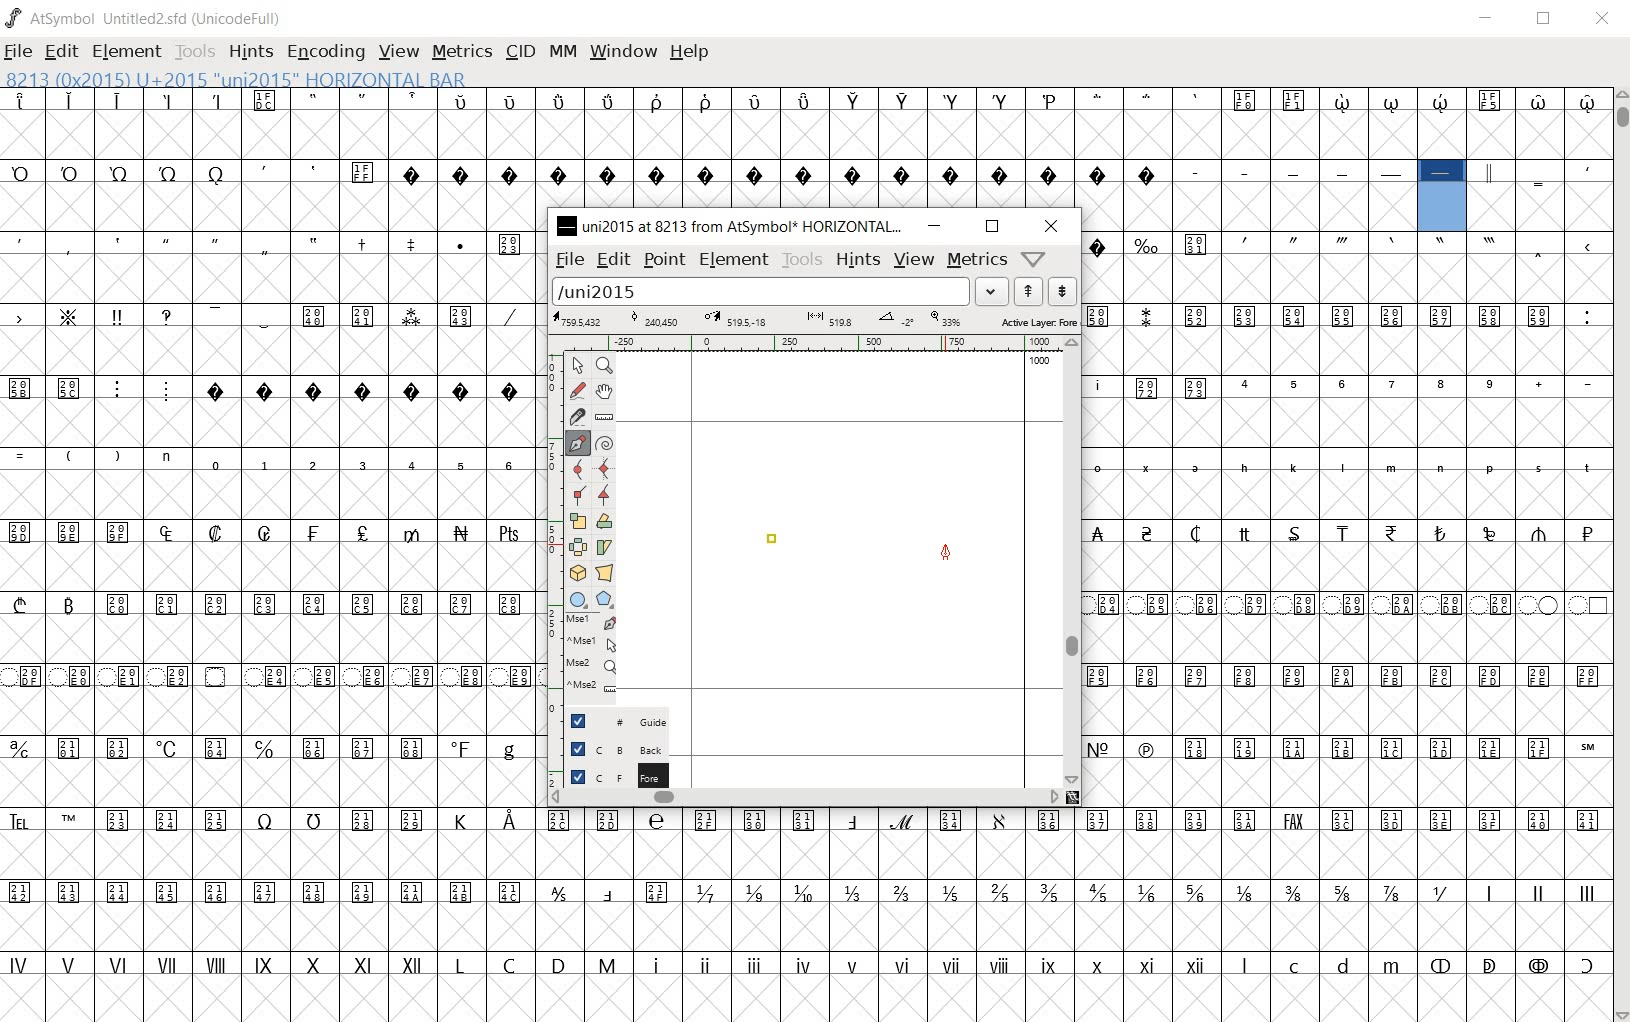  I want to click on show the next word on the list, so click(1027, 291).